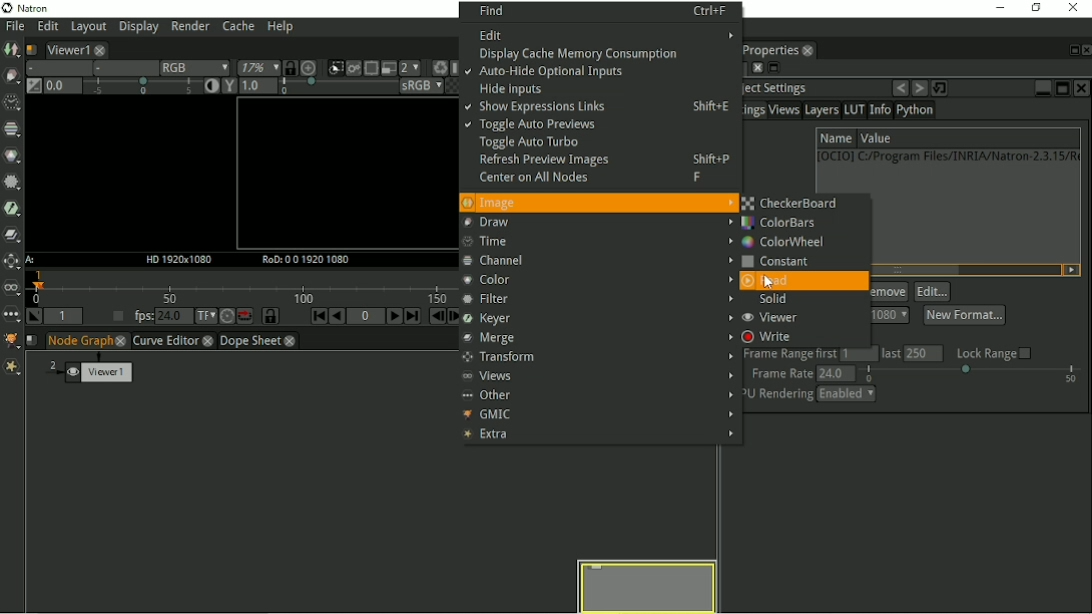  I want to click on Cursor, so click(769, 285).